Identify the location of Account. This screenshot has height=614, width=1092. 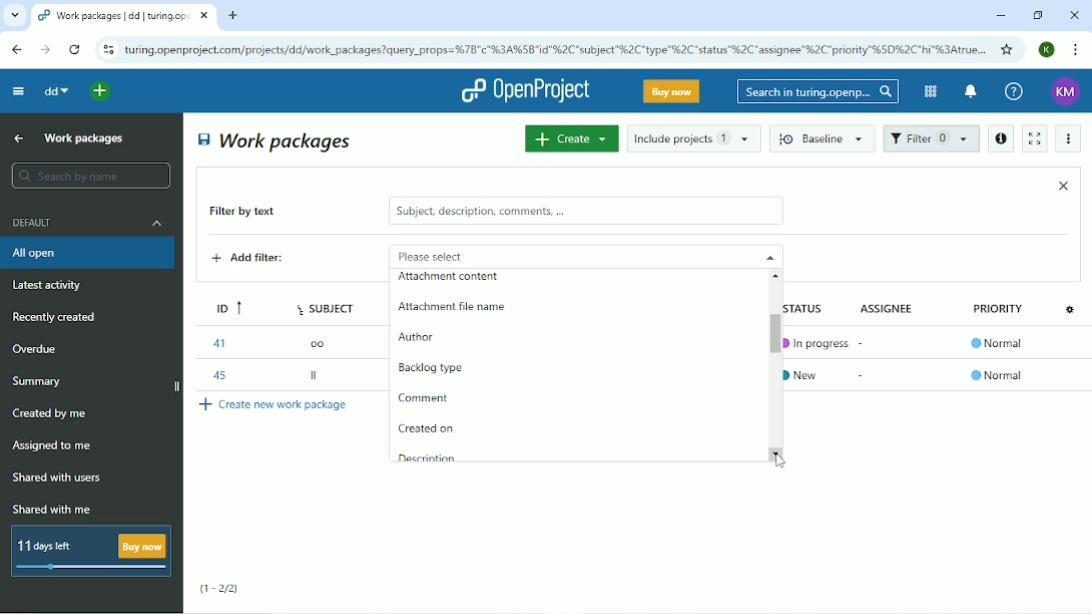
(1048, 49).